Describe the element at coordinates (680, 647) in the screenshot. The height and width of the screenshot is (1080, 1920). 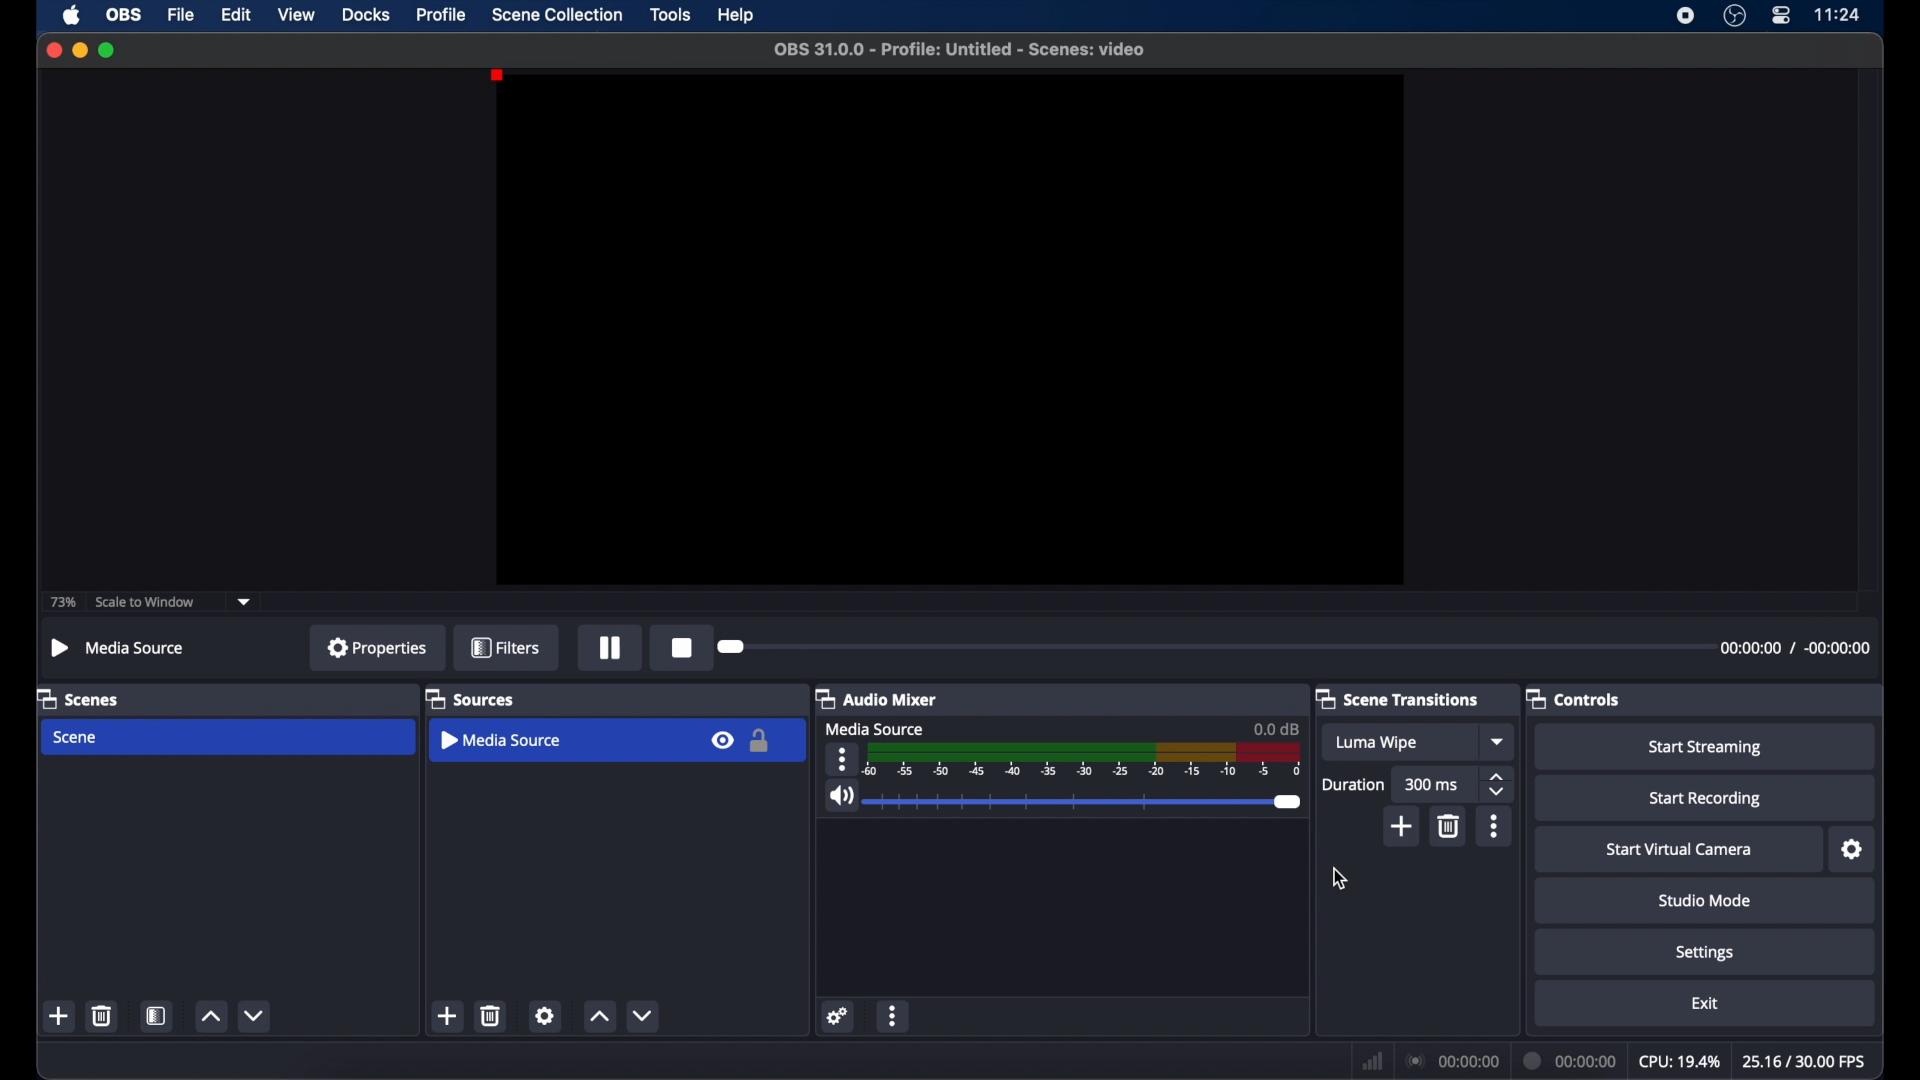
I see `stop` at that location.